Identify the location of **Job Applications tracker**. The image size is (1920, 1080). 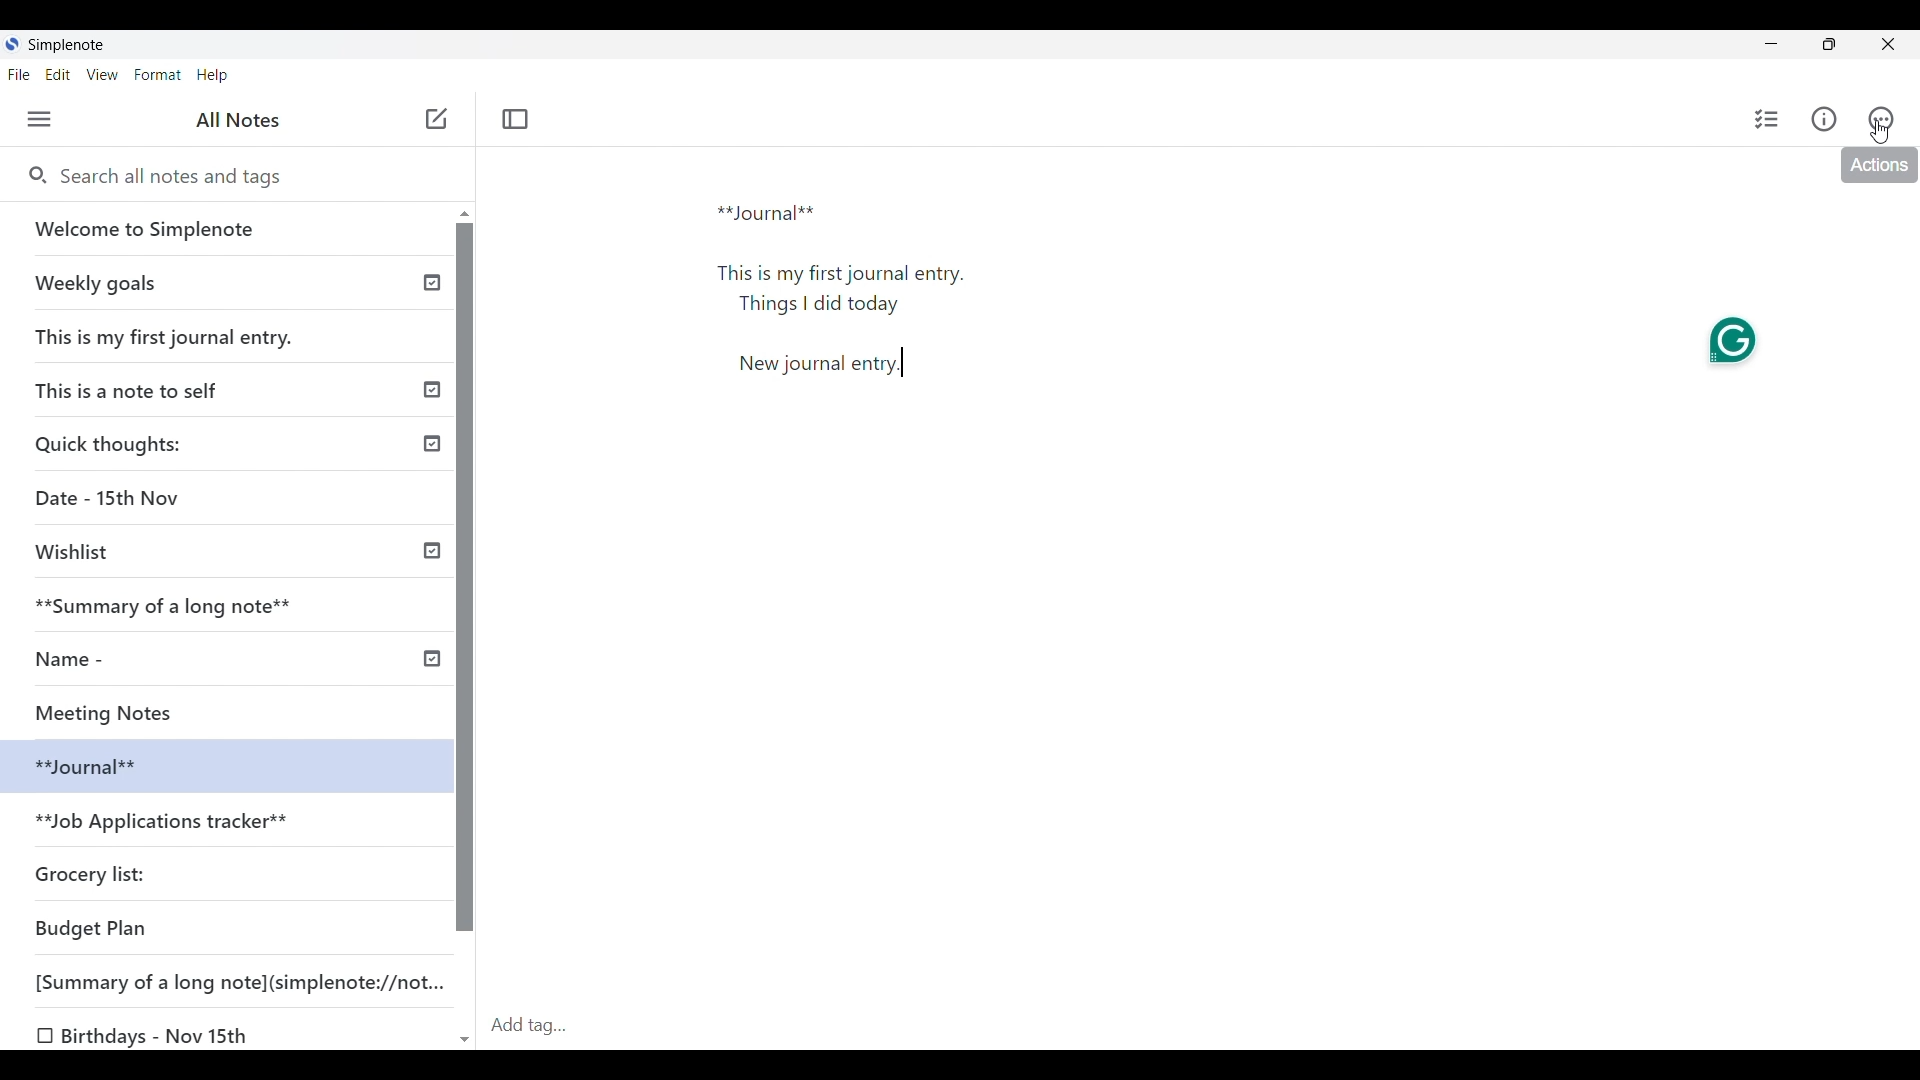
(166, 823).